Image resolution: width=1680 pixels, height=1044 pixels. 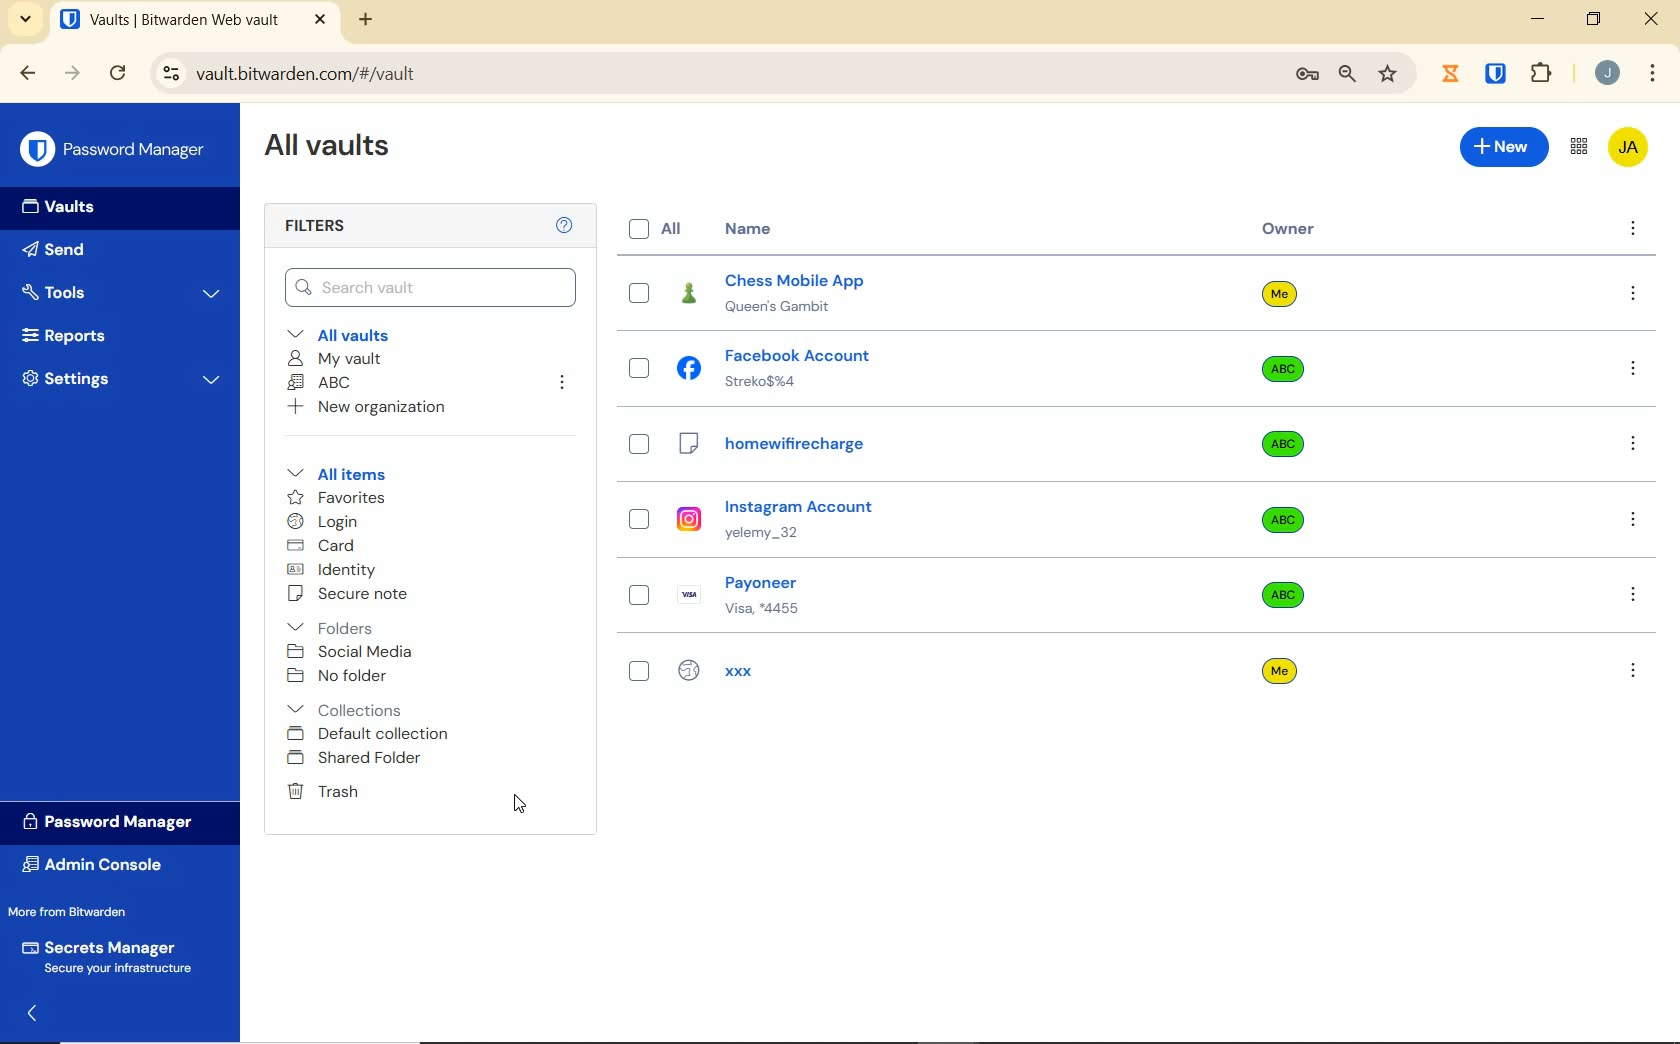 I want to click on bookmark, so click(x=1388, y=75).